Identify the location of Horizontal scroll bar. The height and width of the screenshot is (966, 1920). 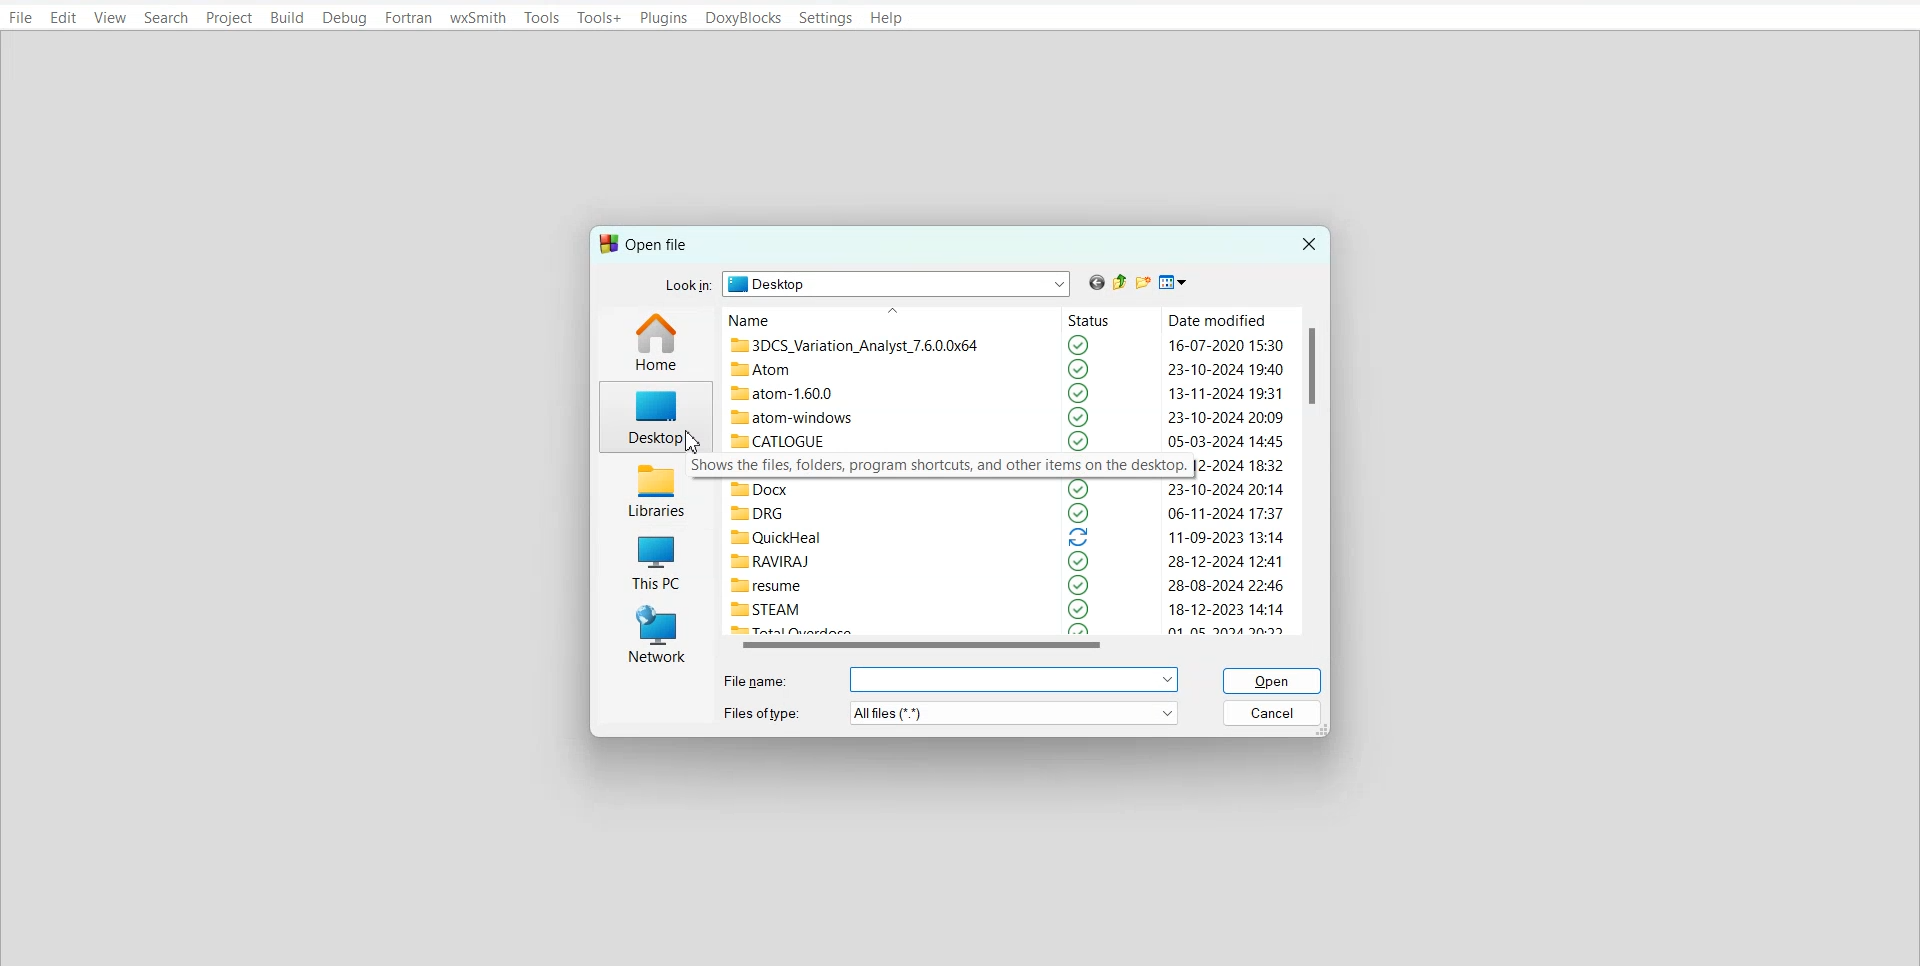
(1007, 645).